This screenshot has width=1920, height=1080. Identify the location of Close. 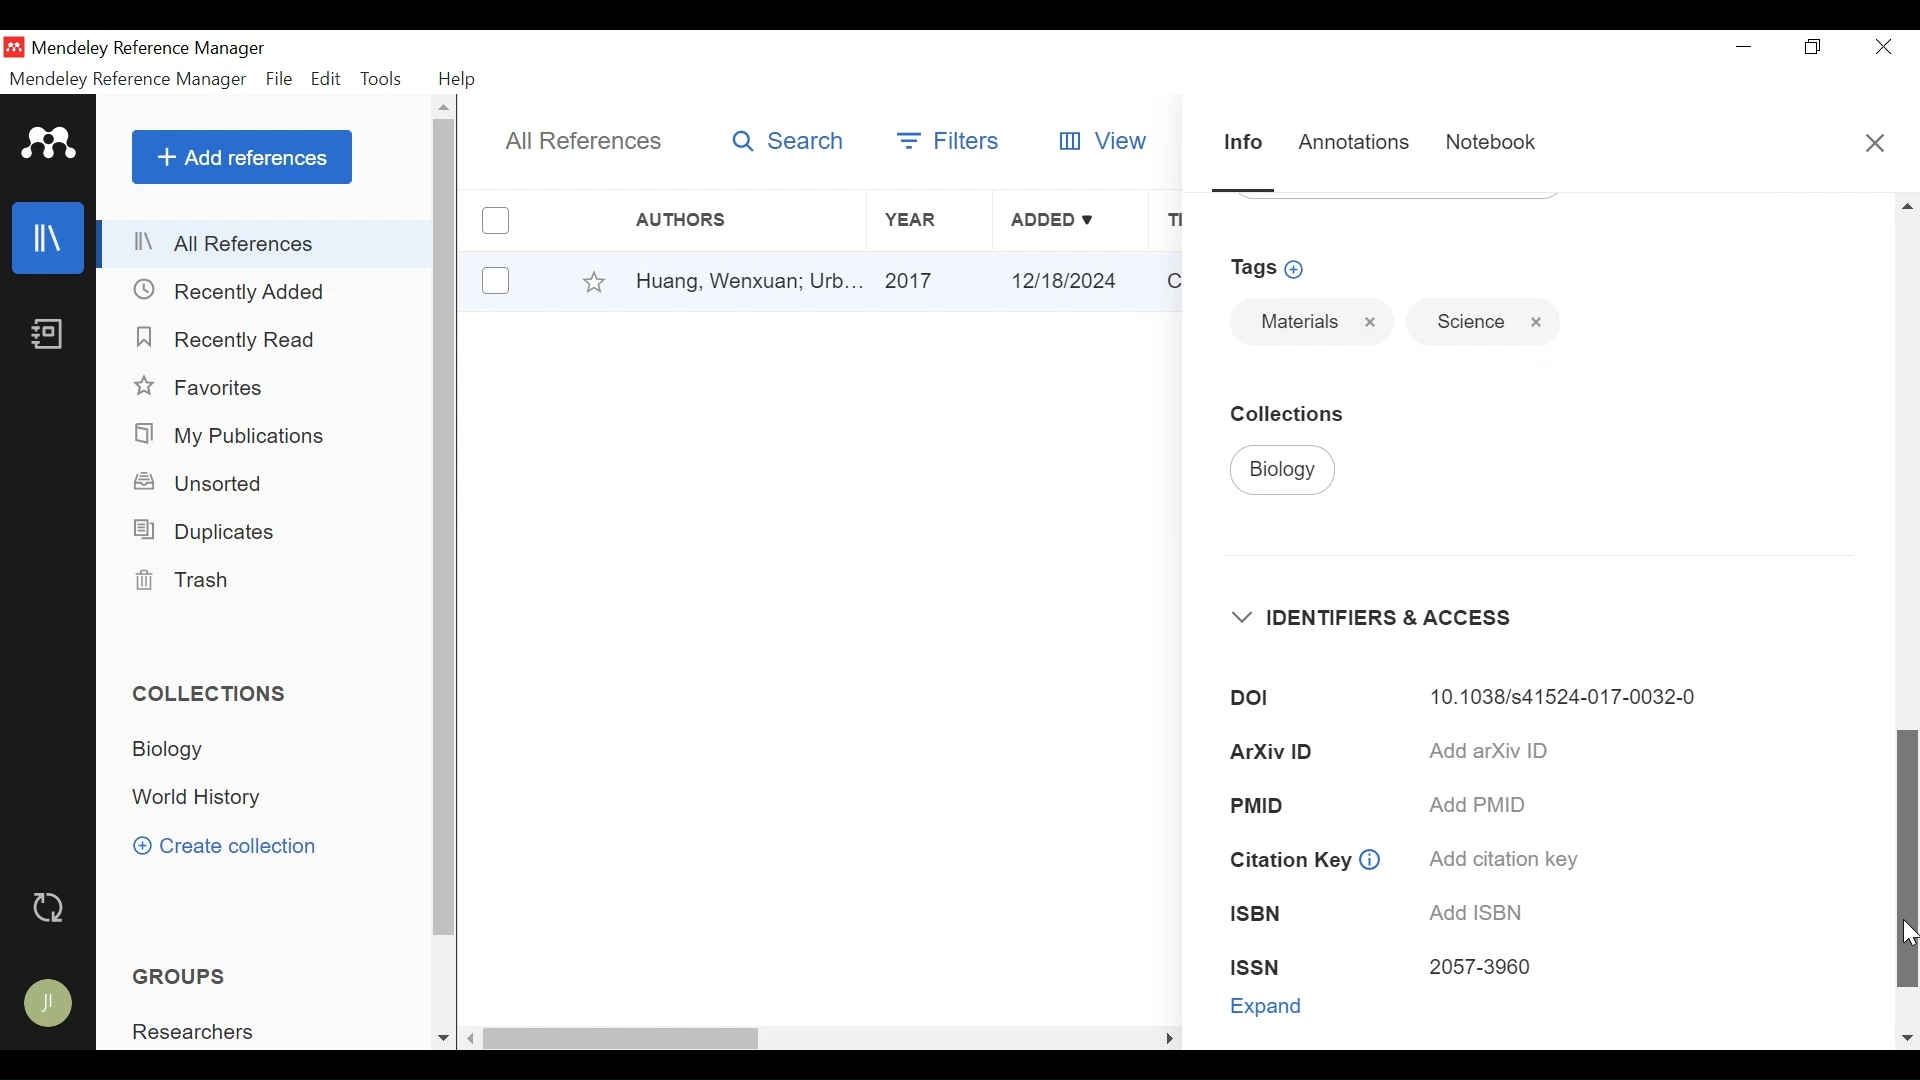
(1536, 322).